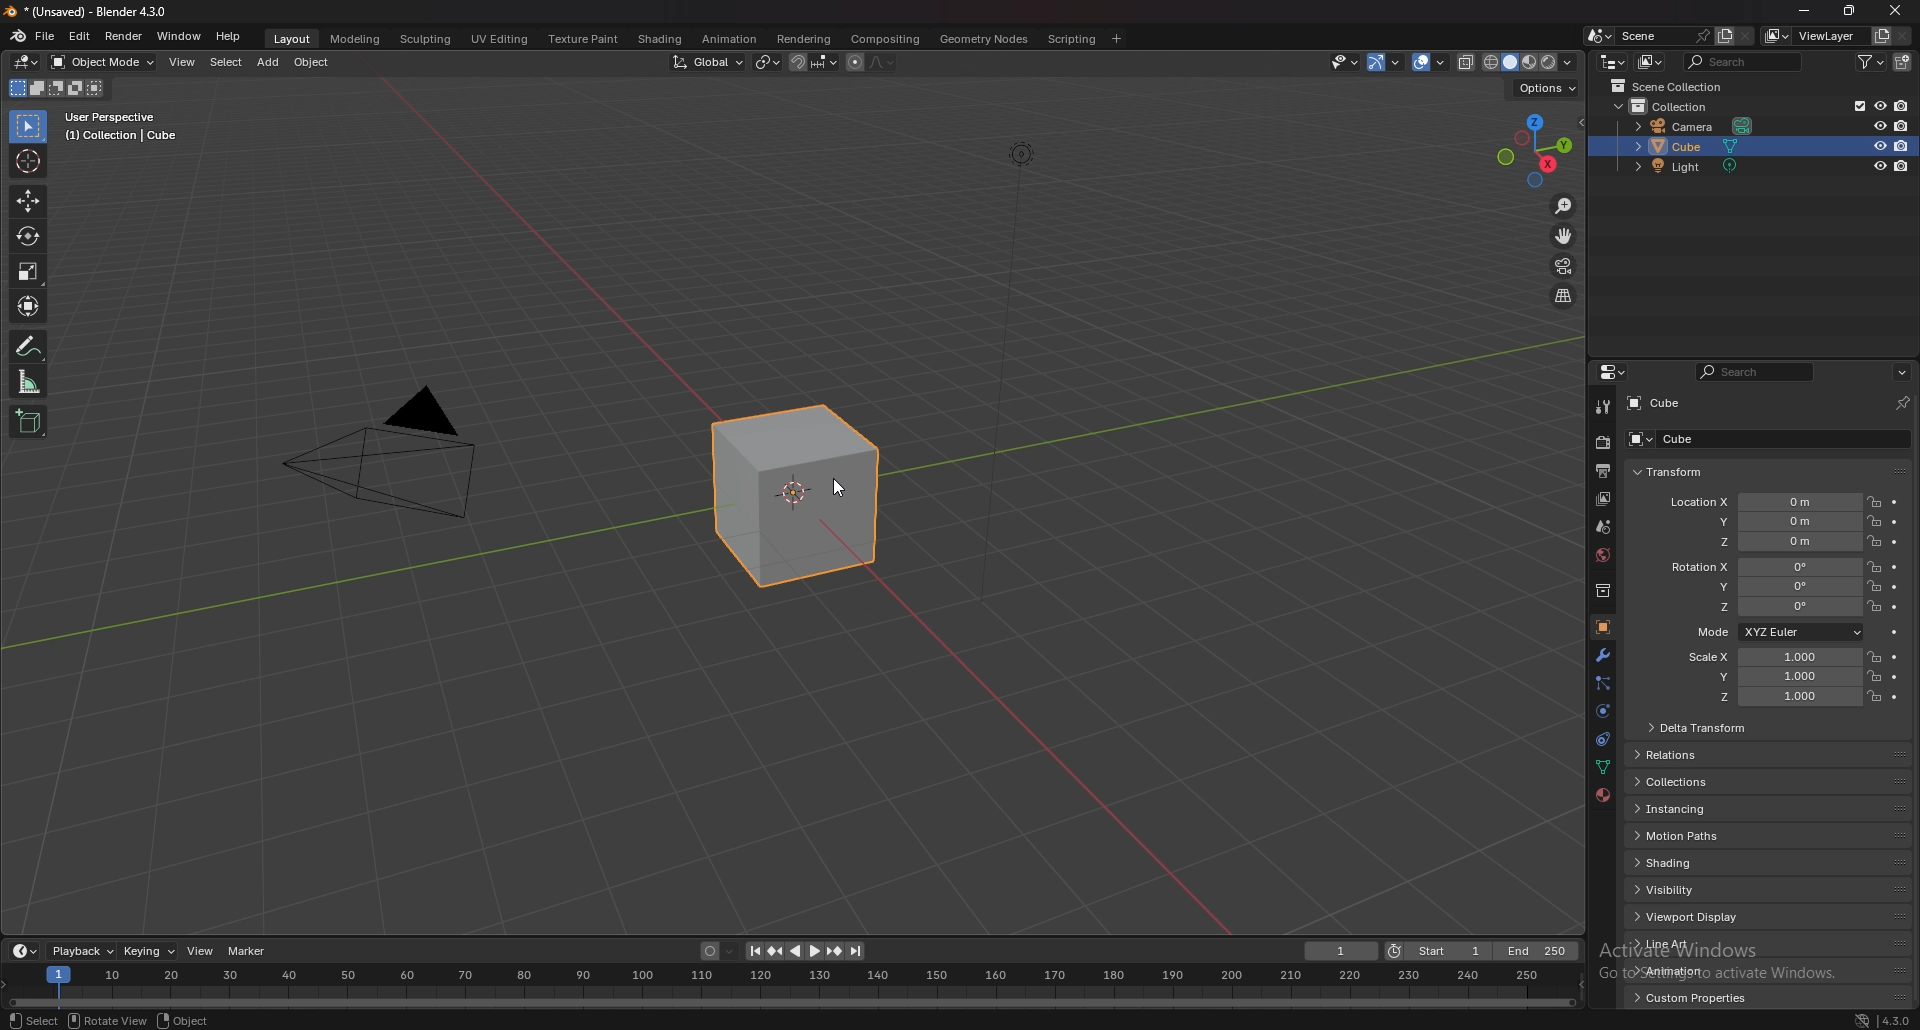  I want to click on browse scene, so click(1600, 36).